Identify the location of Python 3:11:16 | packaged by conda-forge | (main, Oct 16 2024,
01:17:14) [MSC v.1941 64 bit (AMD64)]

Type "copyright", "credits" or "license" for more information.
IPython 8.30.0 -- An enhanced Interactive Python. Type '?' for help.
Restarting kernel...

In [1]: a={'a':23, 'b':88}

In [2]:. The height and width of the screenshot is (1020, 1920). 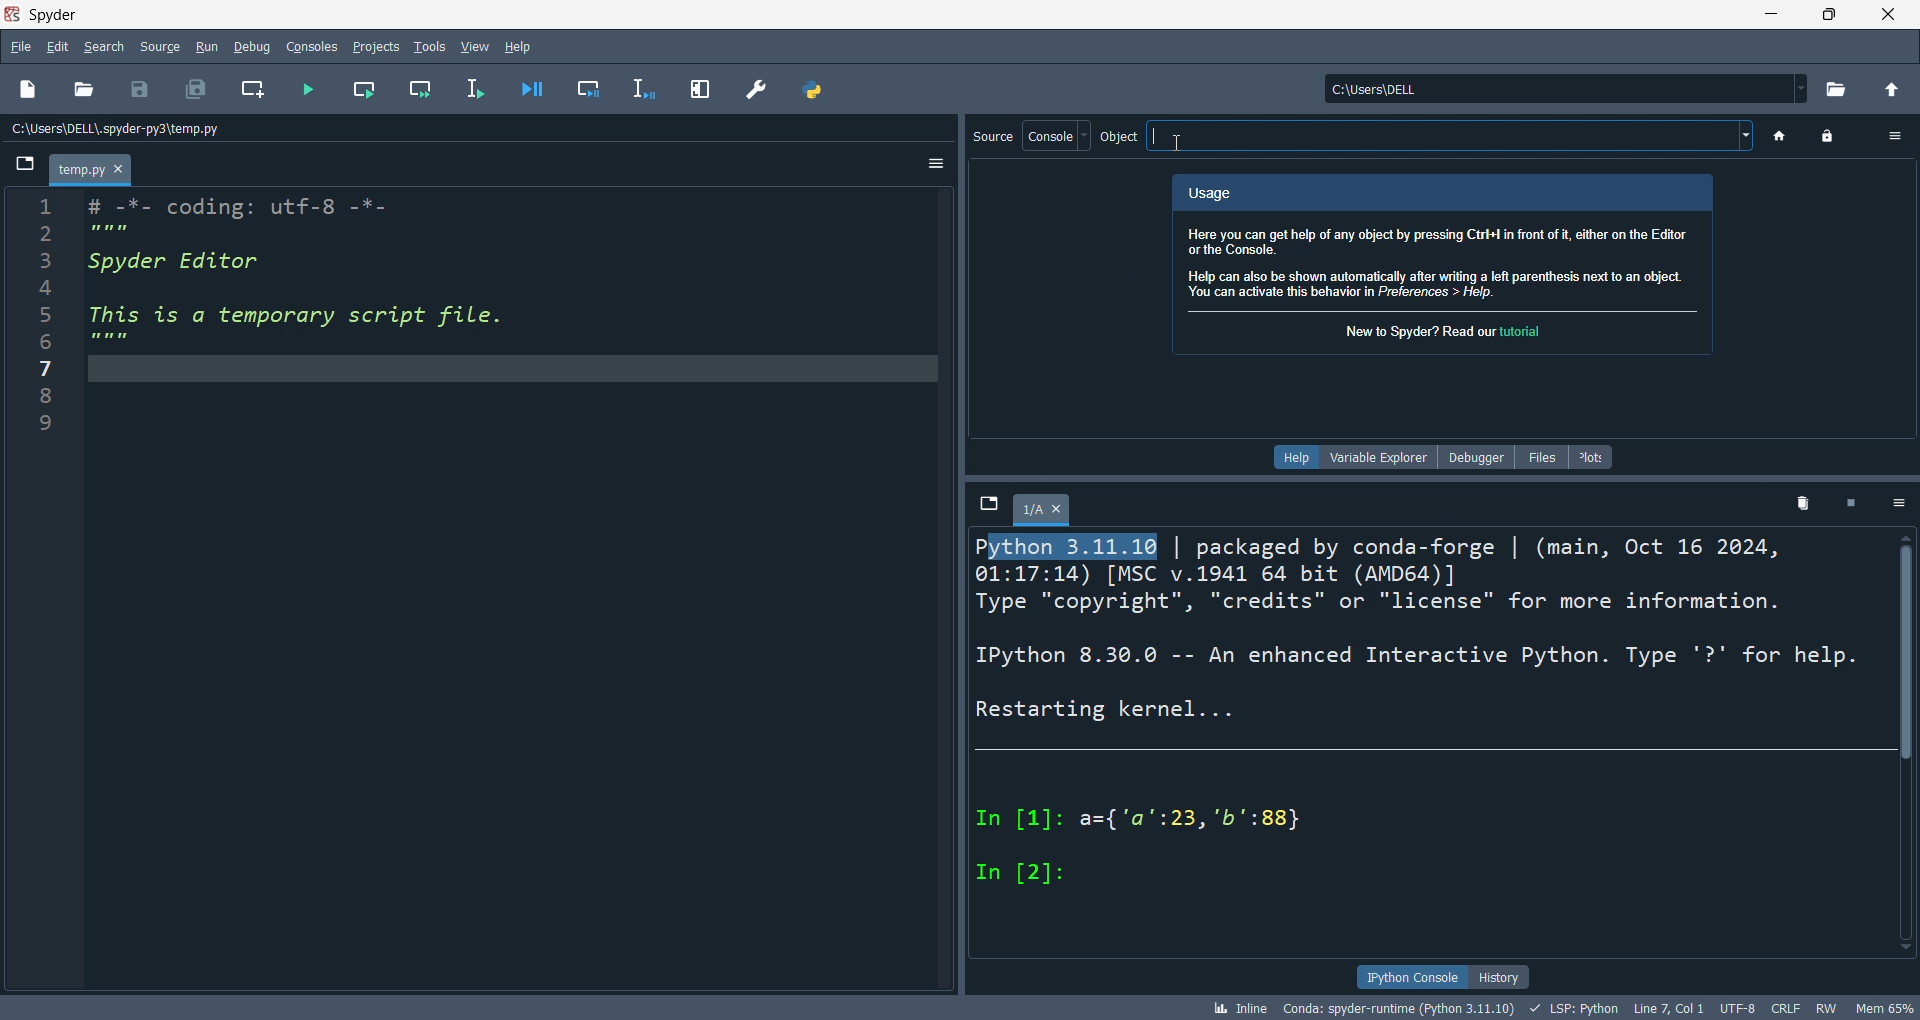
(1420, 724).